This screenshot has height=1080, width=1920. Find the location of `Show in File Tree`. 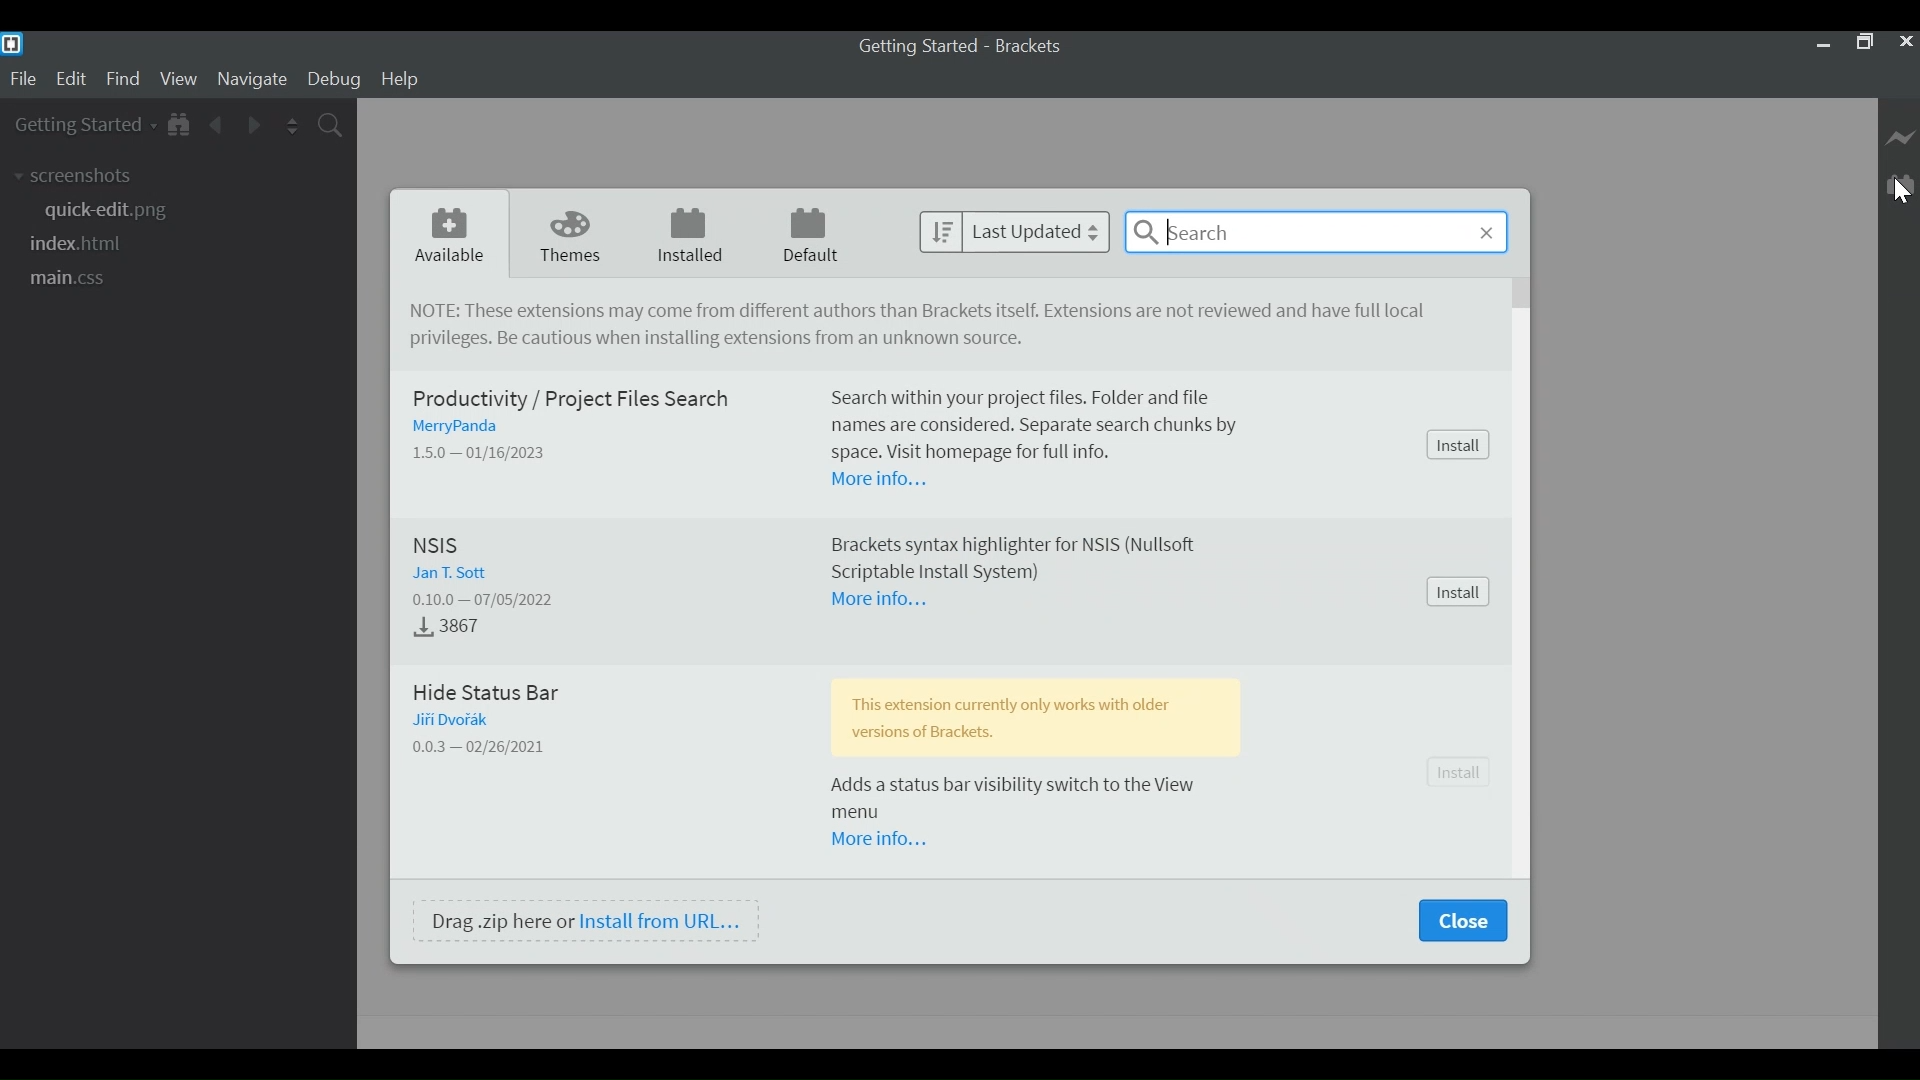

Show in File Tree is located at coordinates (179, 123).